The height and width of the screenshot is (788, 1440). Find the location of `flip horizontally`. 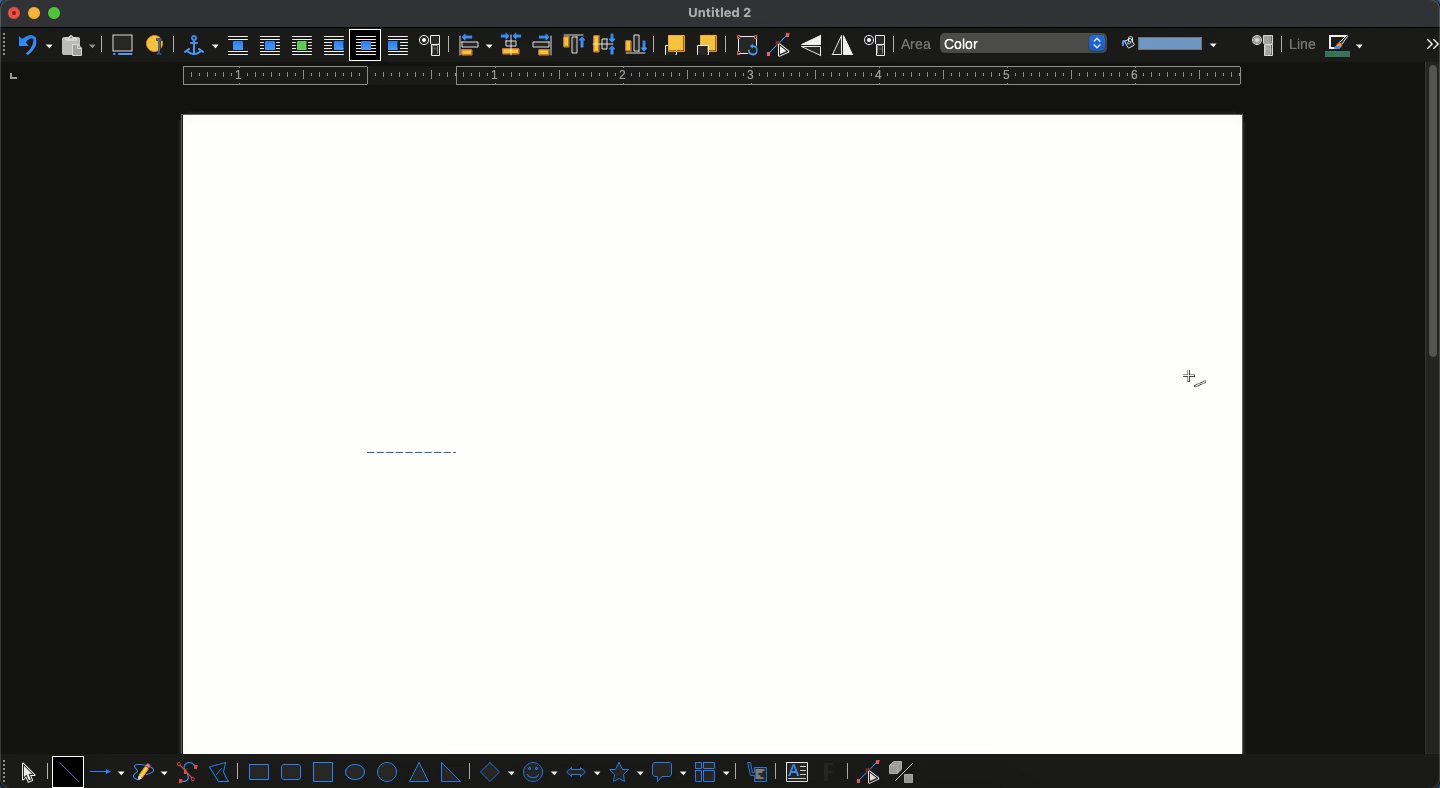

flip horizontally is located at coordinates (843, 45).